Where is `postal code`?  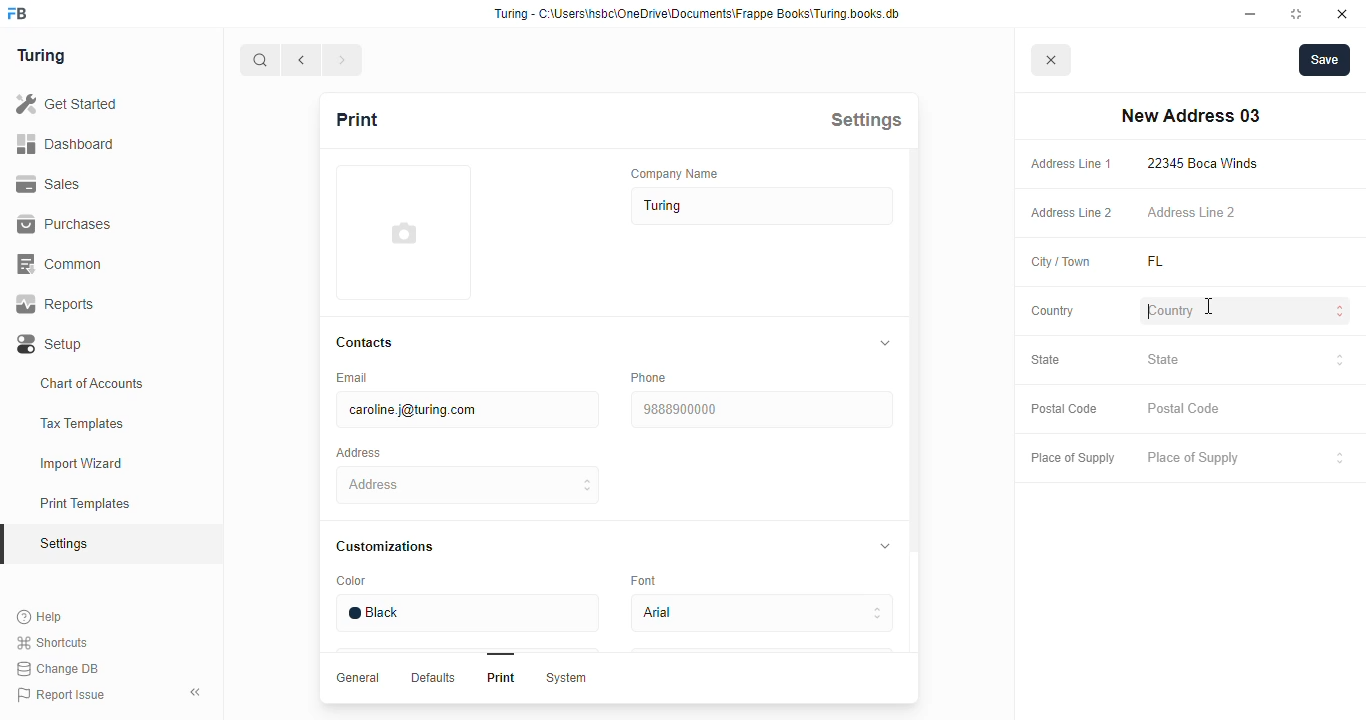 postal code is located at coordinates (1185, 409).